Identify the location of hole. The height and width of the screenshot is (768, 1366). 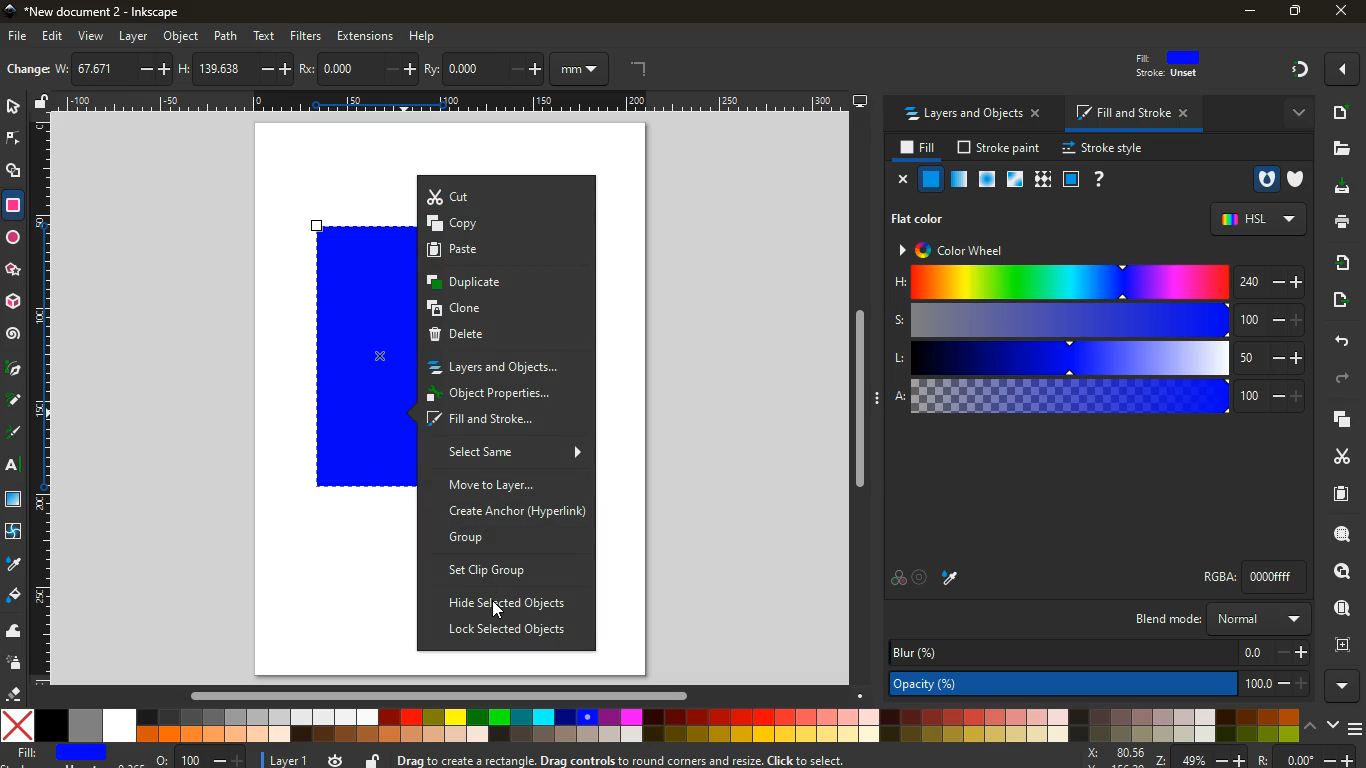
(1265, 178).